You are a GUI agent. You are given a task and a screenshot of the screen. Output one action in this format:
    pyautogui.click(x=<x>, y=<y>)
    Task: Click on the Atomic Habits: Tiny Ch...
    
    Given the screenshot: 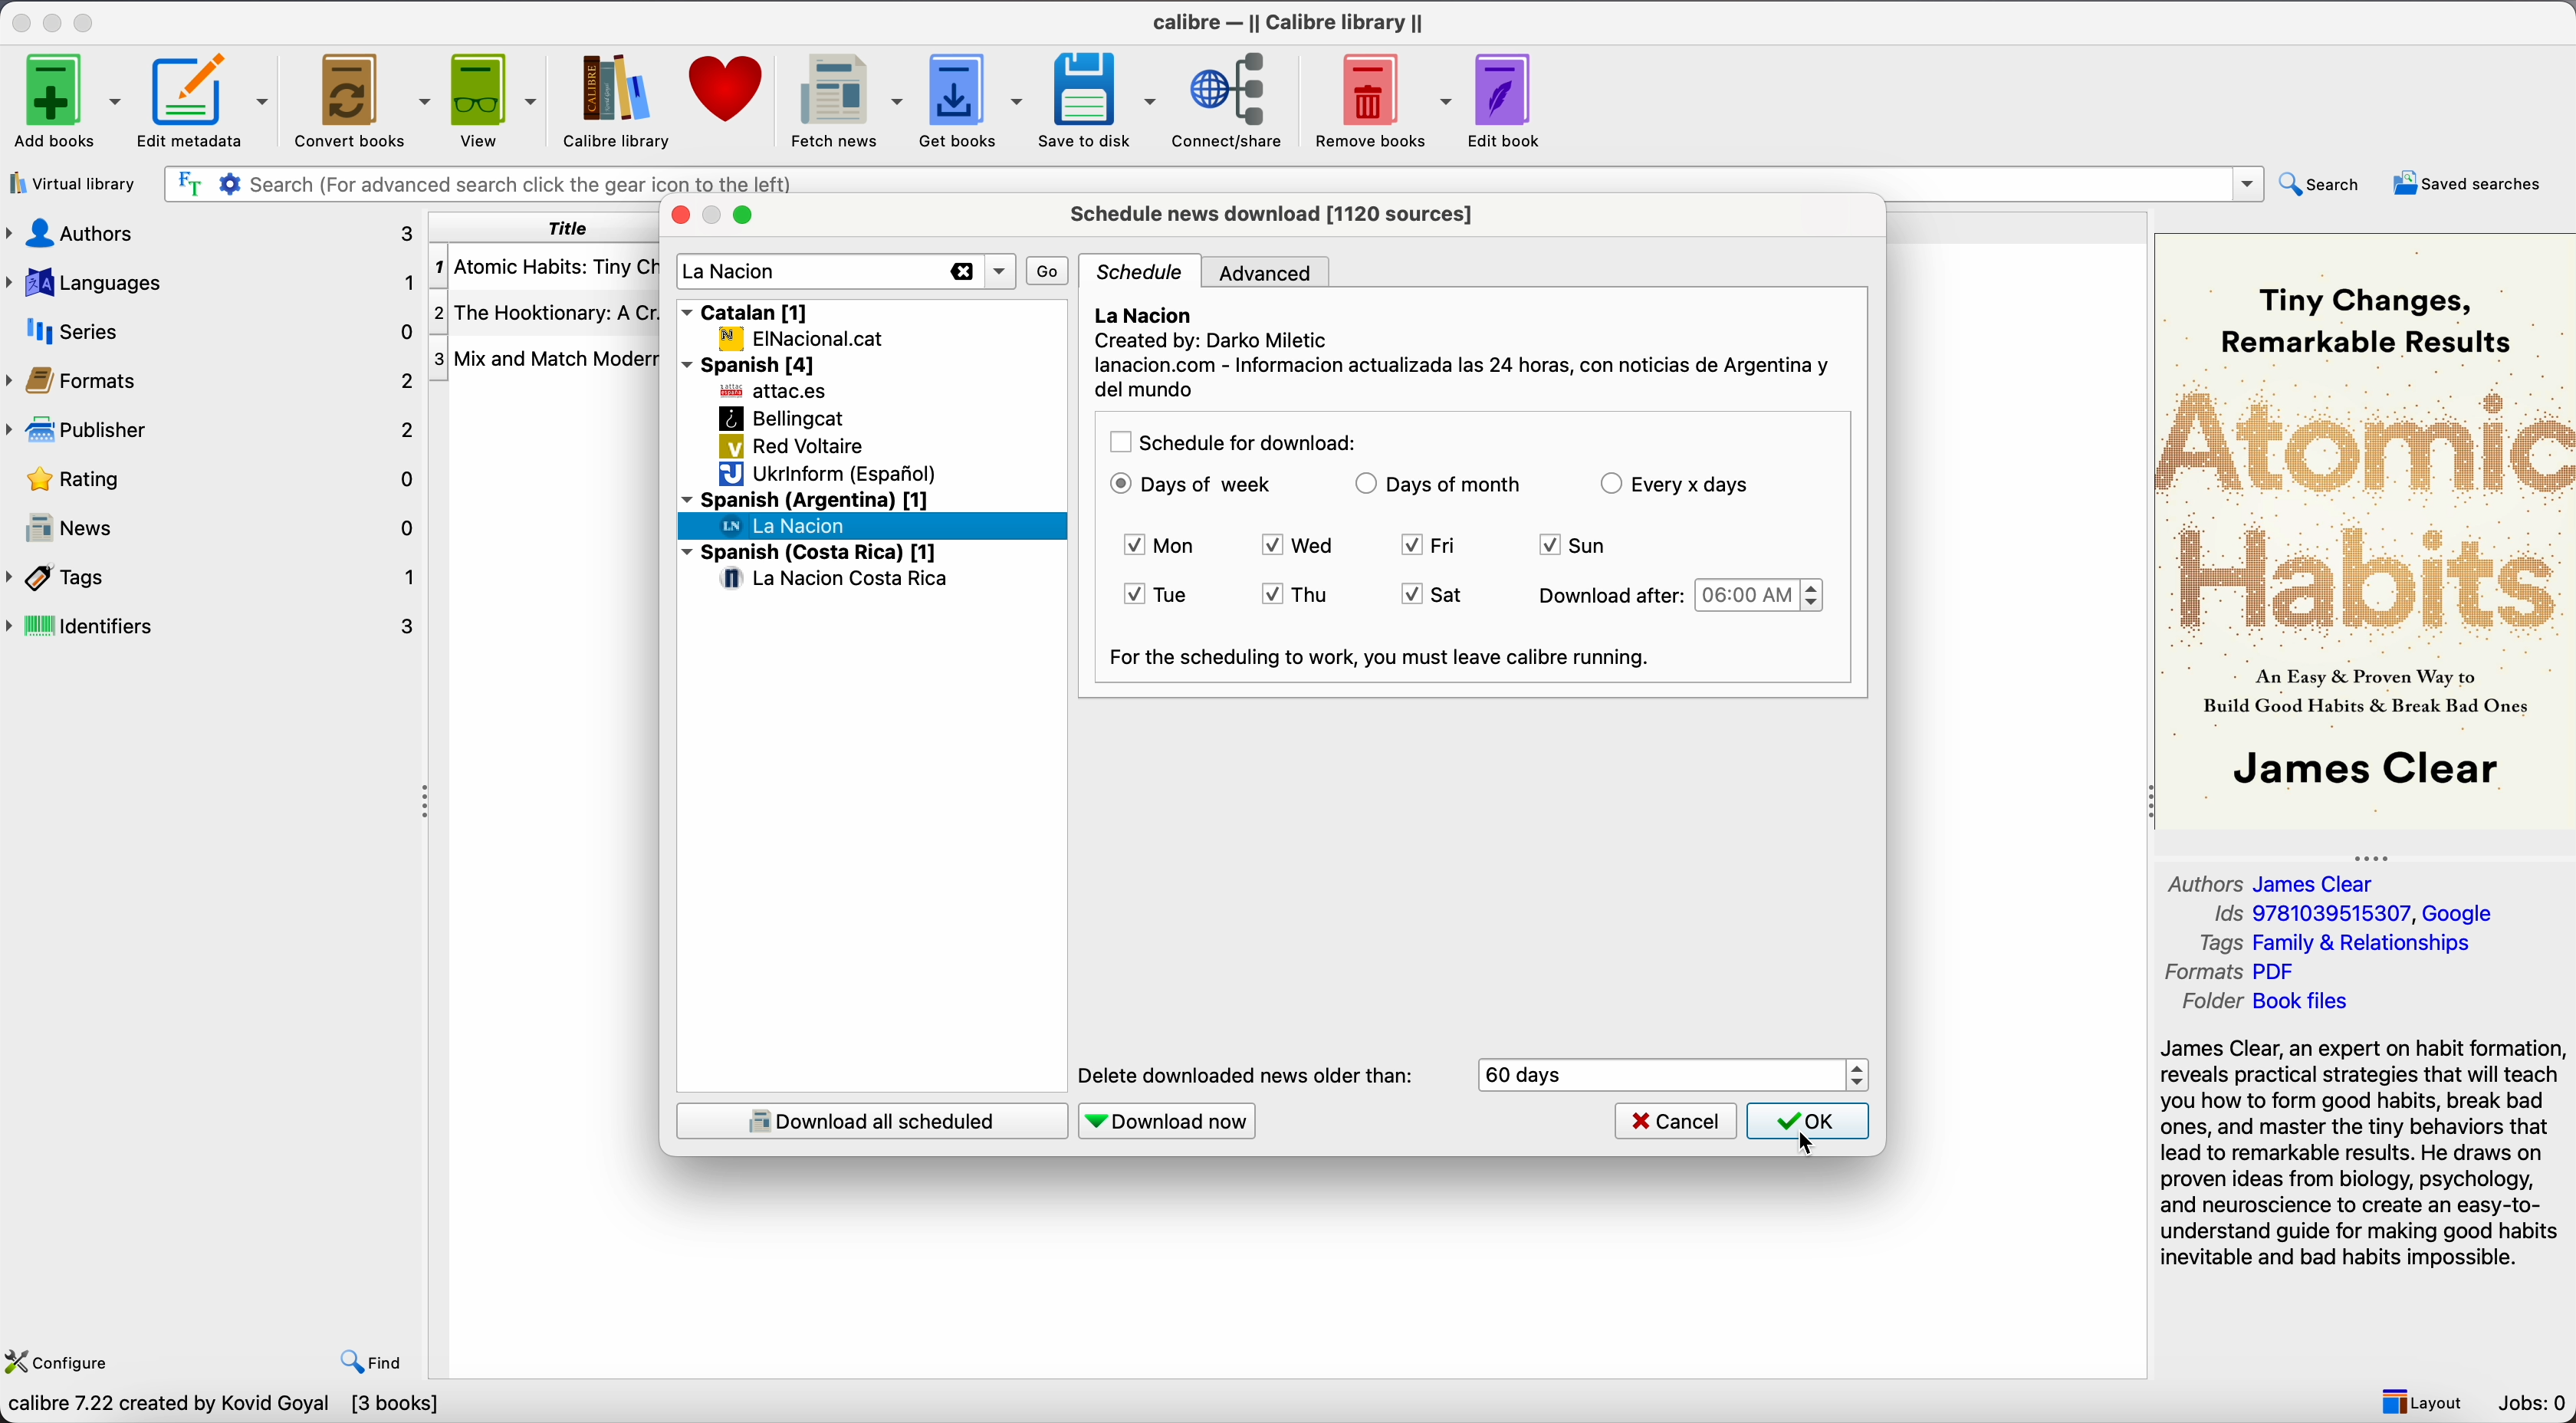 What is the action you would take?
    pyautogui.click(x=546, y=268)
    